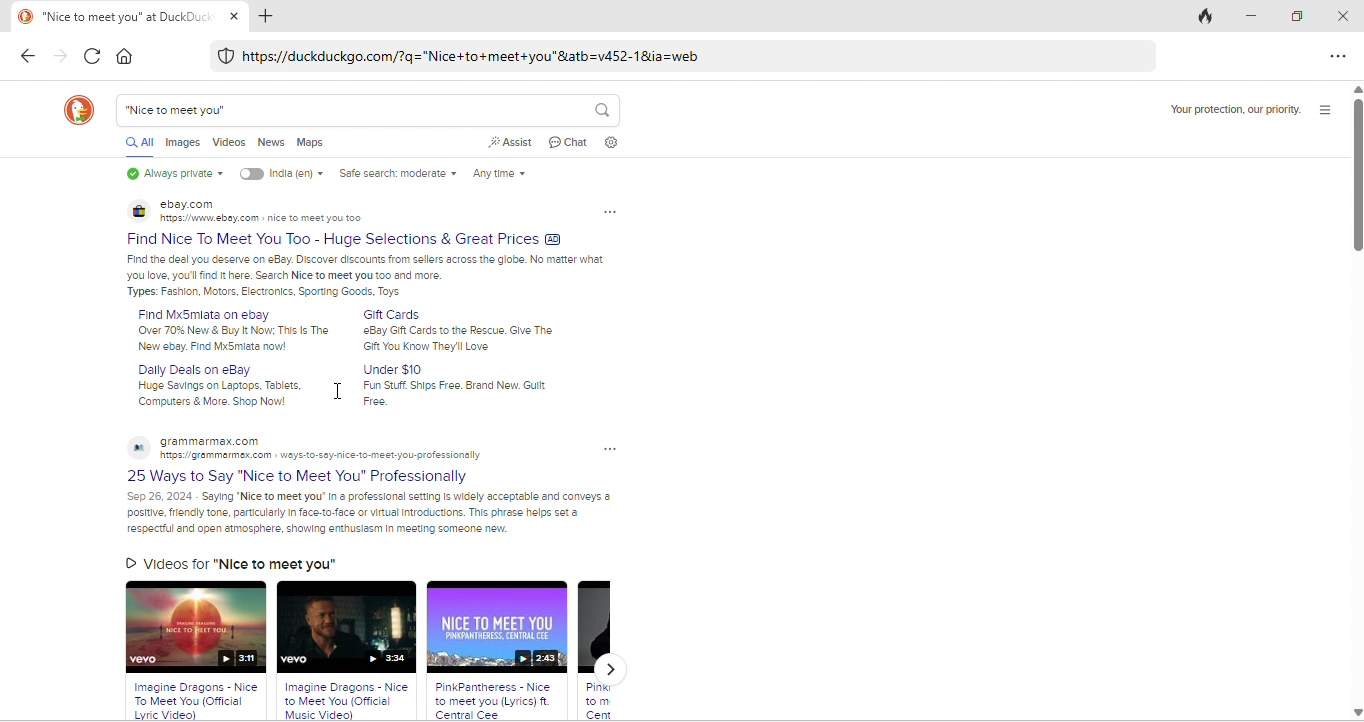 The width and height of the screenshot is (1364, 722). What do you see at coordinates (1344, 14) in the screenshot?
I see `close` at bounding box center [1344, 14].